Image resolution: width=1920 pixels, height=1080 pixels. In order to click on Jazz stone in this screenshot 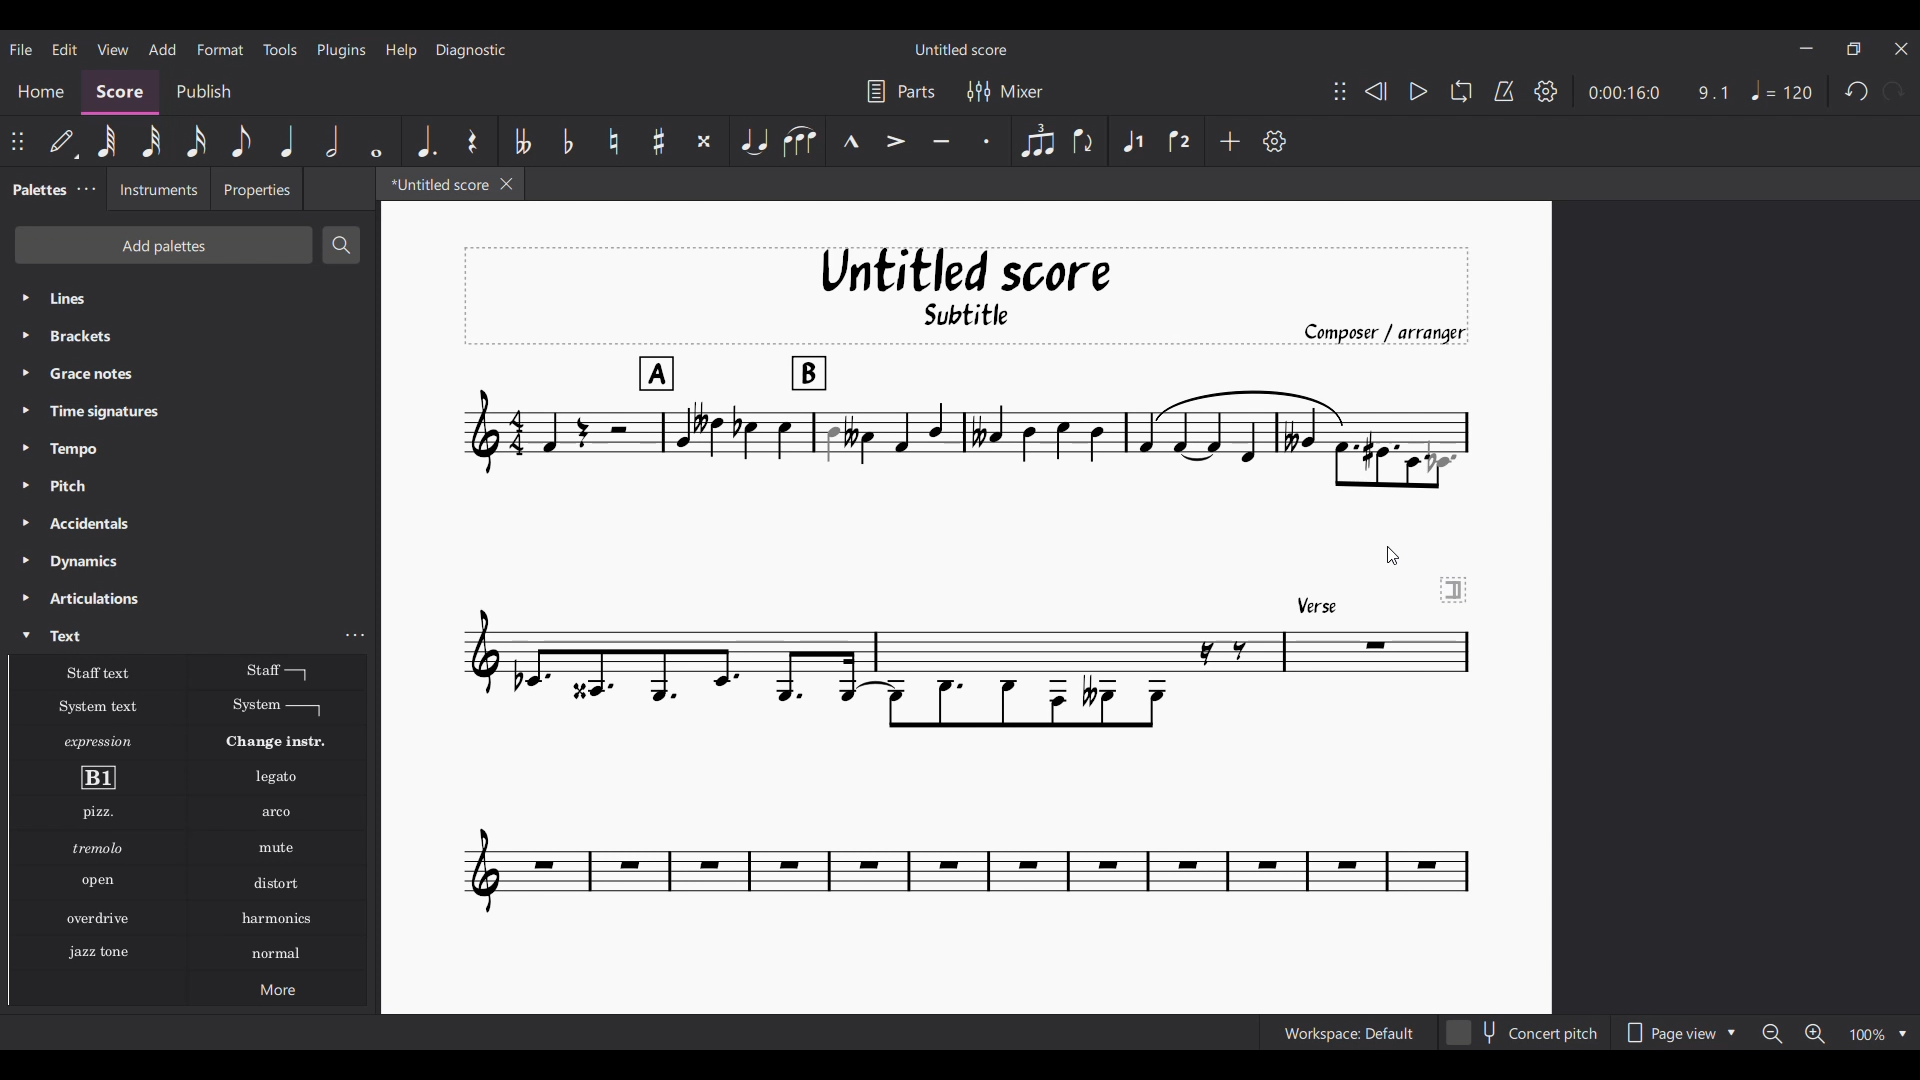, I will do `click(98, 953)`.